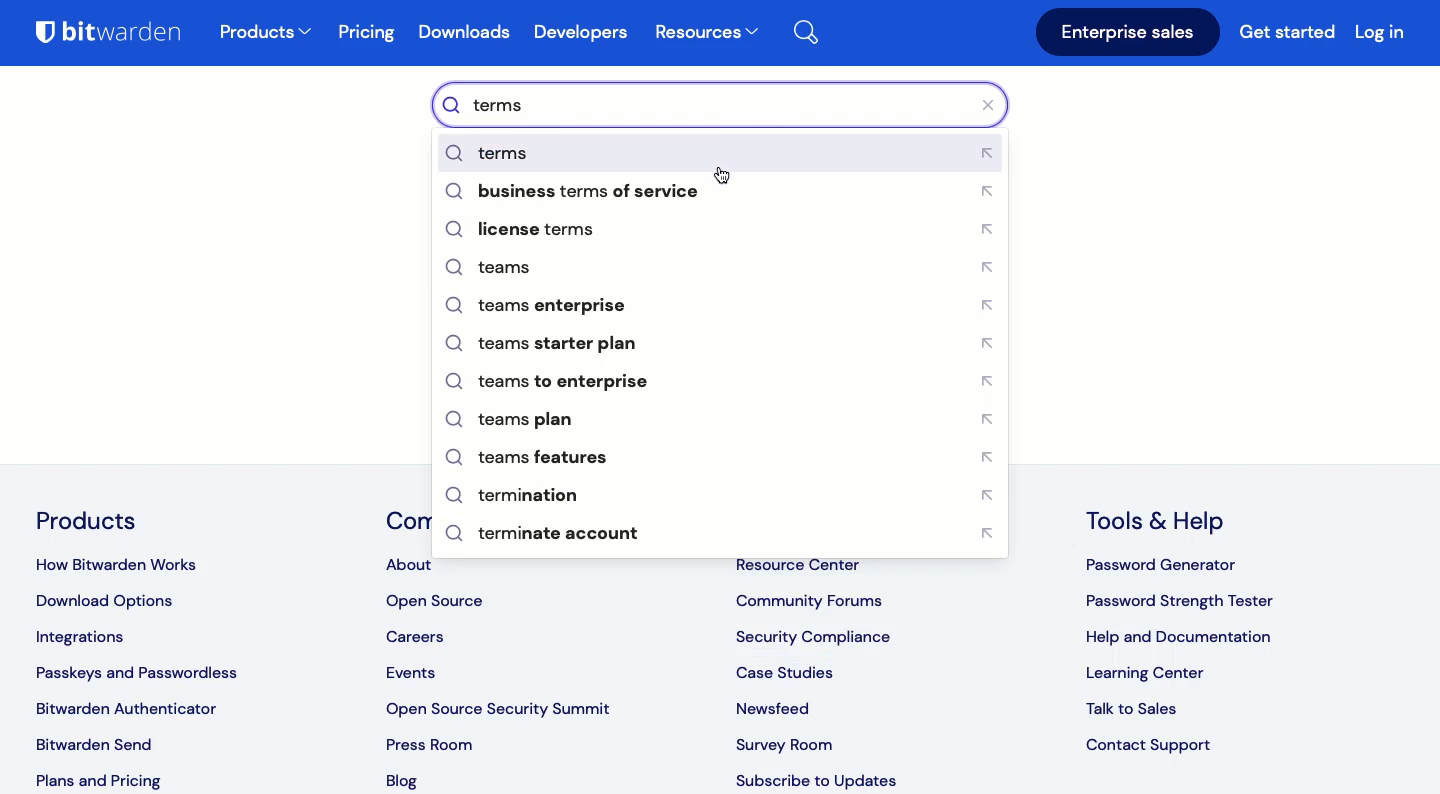  What do you see at coordinates (368, 33) in the screenshot?
I see `Pricing` at bounding box center [368, 33].